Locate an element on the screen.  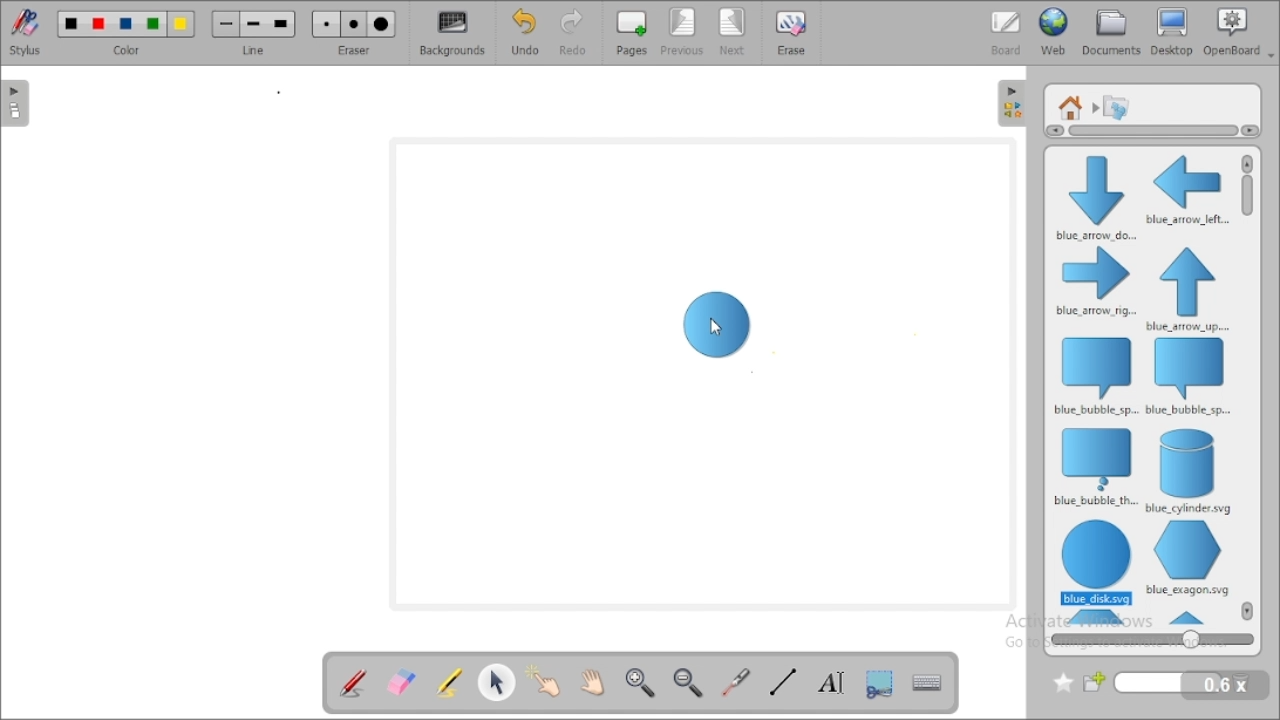
annotate document is located at coordinates (352, 682).